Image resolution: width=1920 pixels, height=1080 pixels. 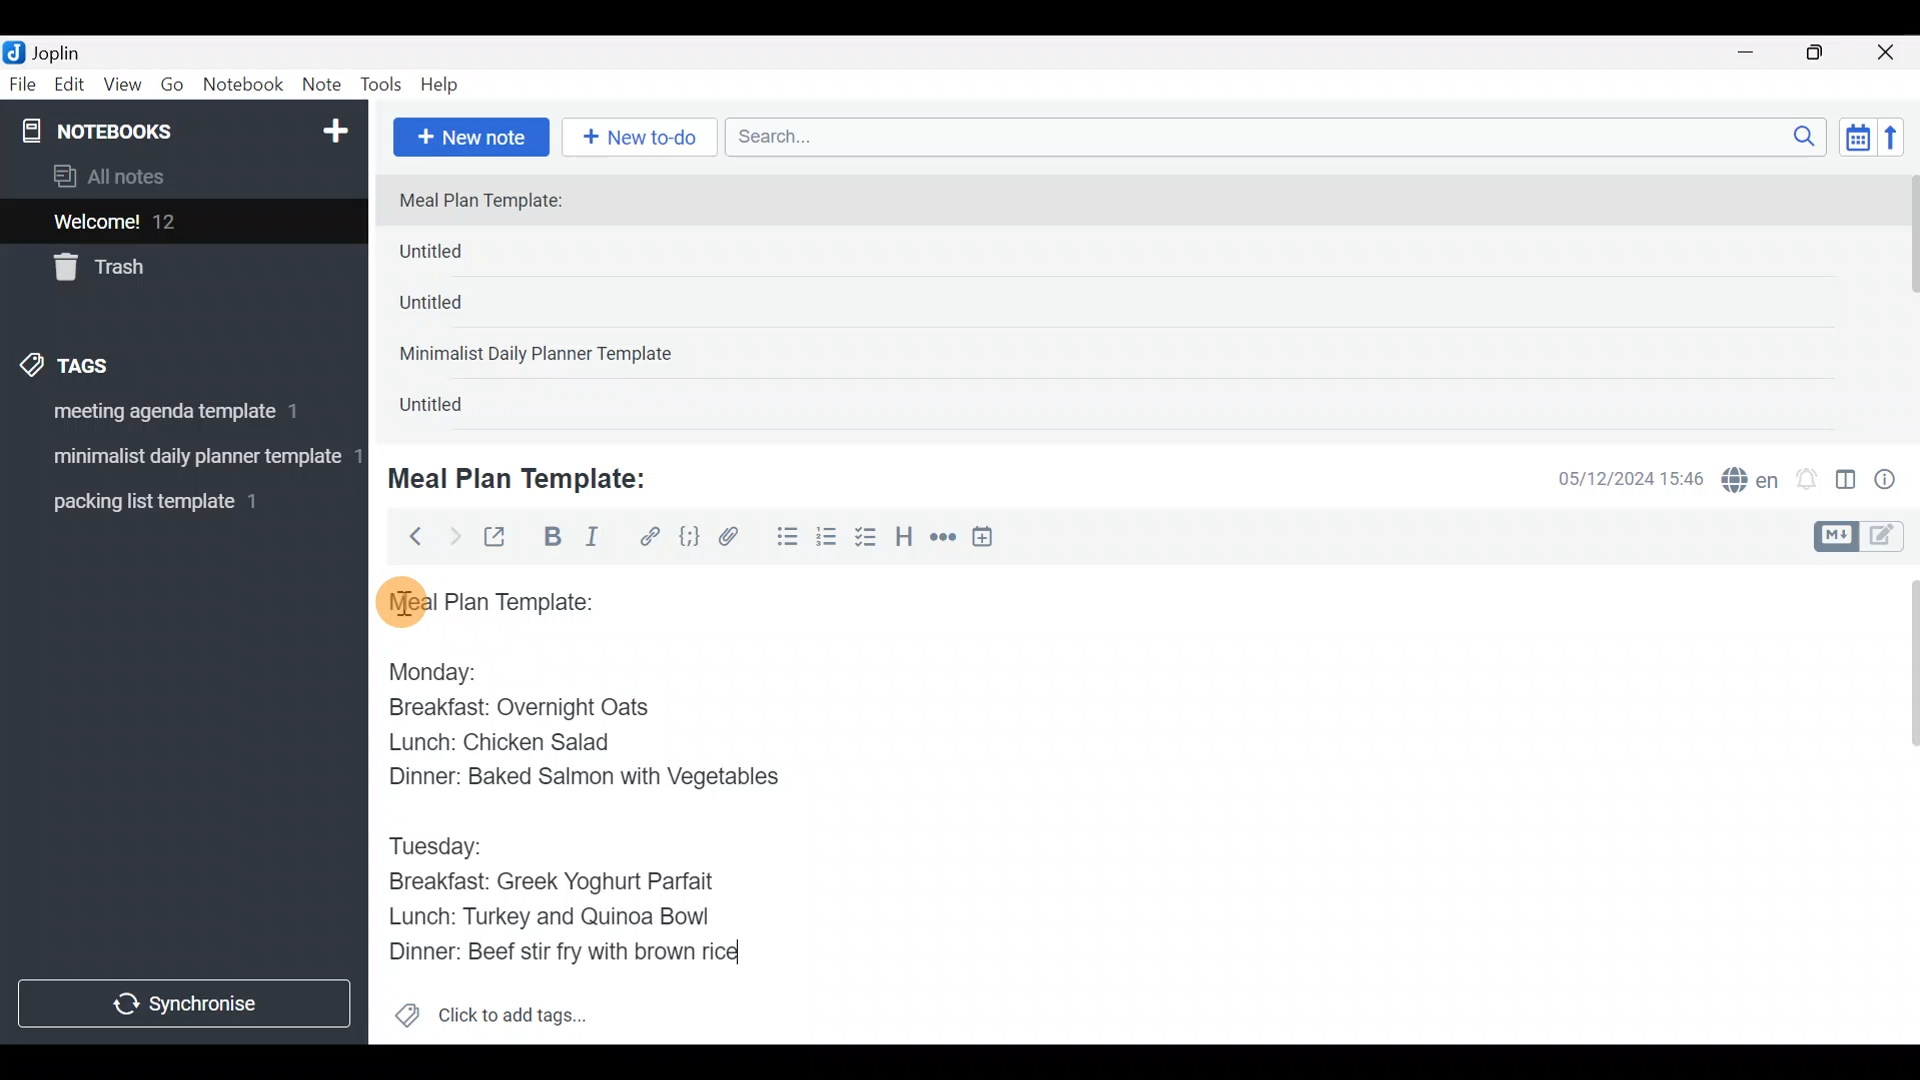 What do you see at coordinates (1808, 481) in the screenshot?
I see `Set alarm` at bounding box center [1808, 481].